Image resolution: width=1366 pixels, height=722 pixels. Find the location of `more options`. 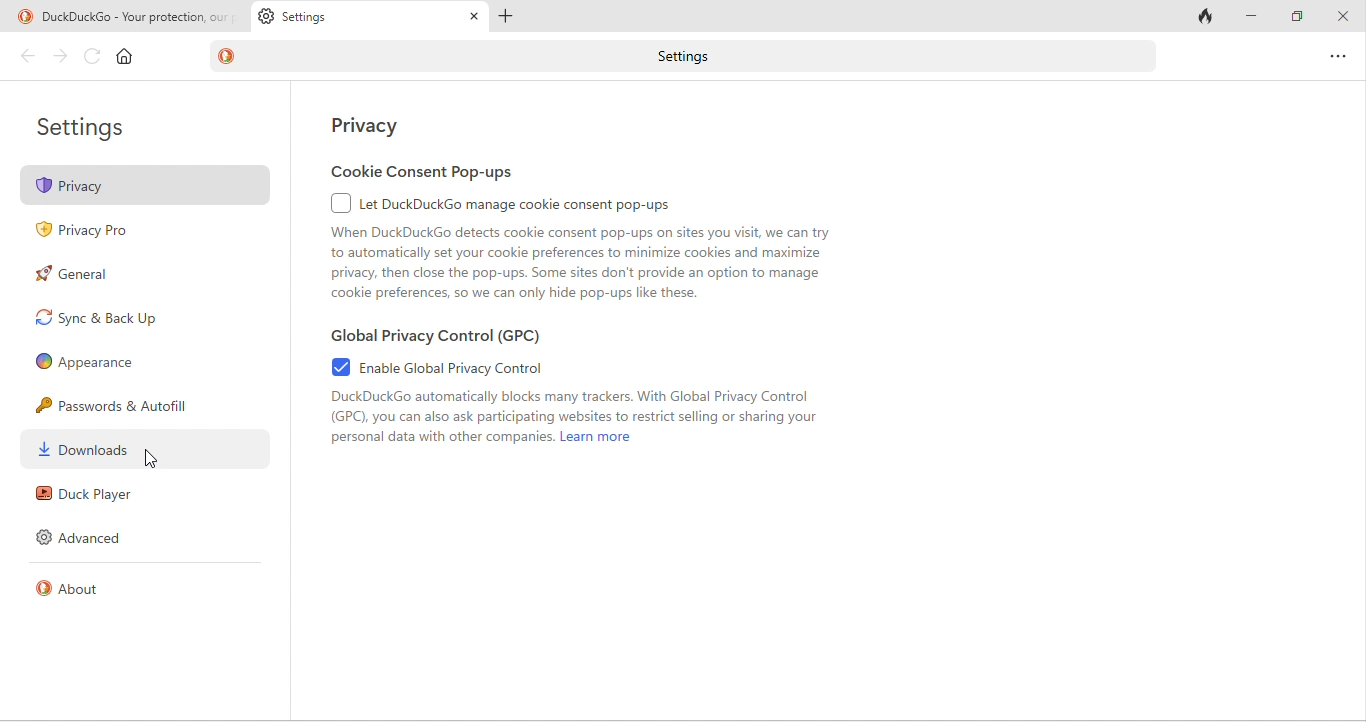

more options is located at coordinates (1335, 56).